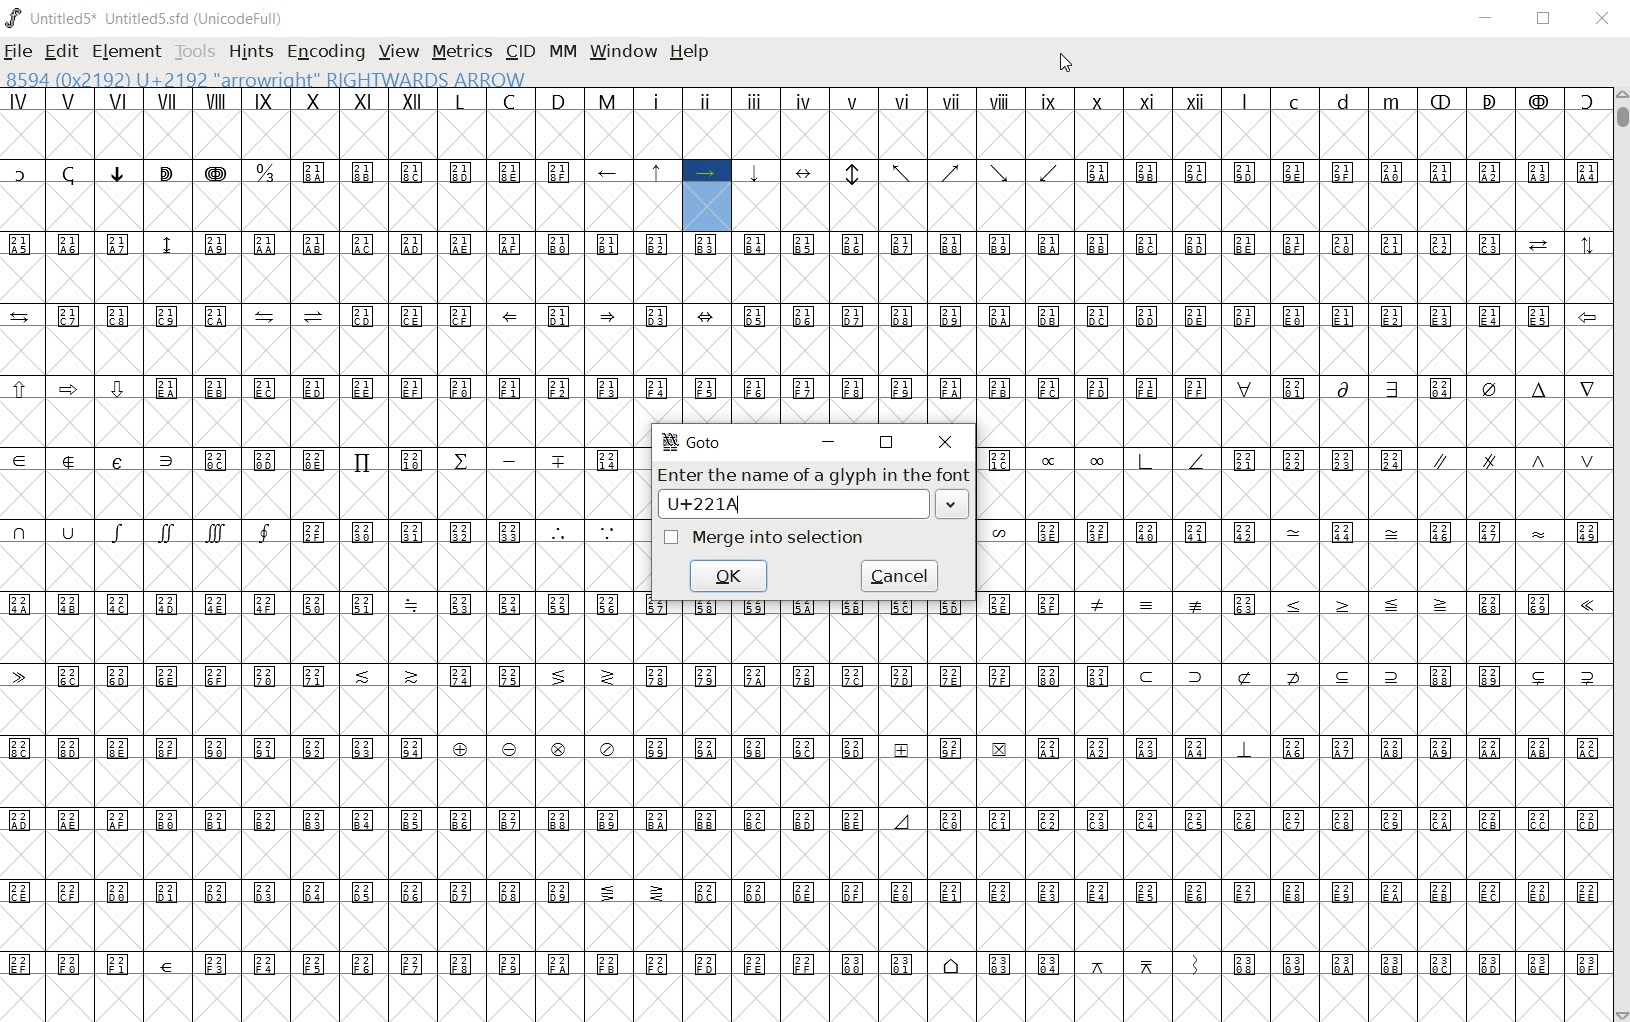 Image resolution: width=1630 pixels, height=1022 pixels. What do you see at coordinates (146, 15) in the screenshot?
I see `Untitled5* Untitled5.sfd (UnicodeFull)` at bounding box center [146, 15].